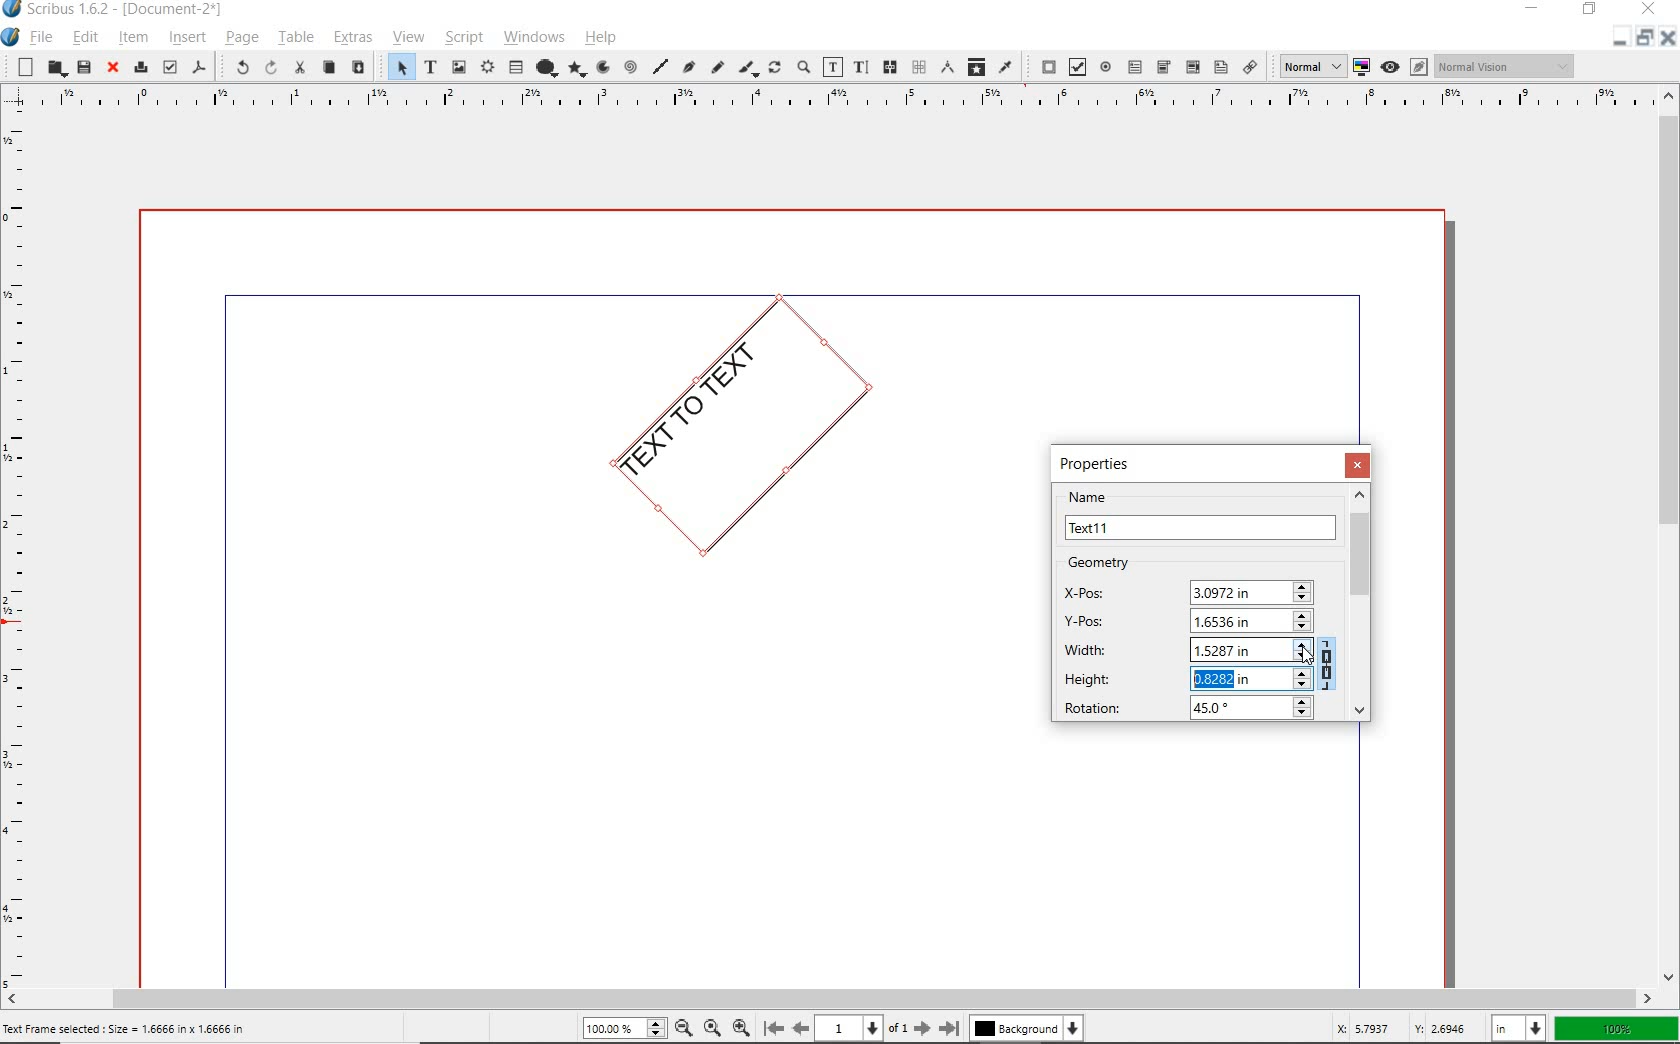 The width and height of the screenshot is (1680, 1044). Describe the element at coordinates (1221, 677) in the screenshot. I see `HEIGHT CHANGED` at that location.